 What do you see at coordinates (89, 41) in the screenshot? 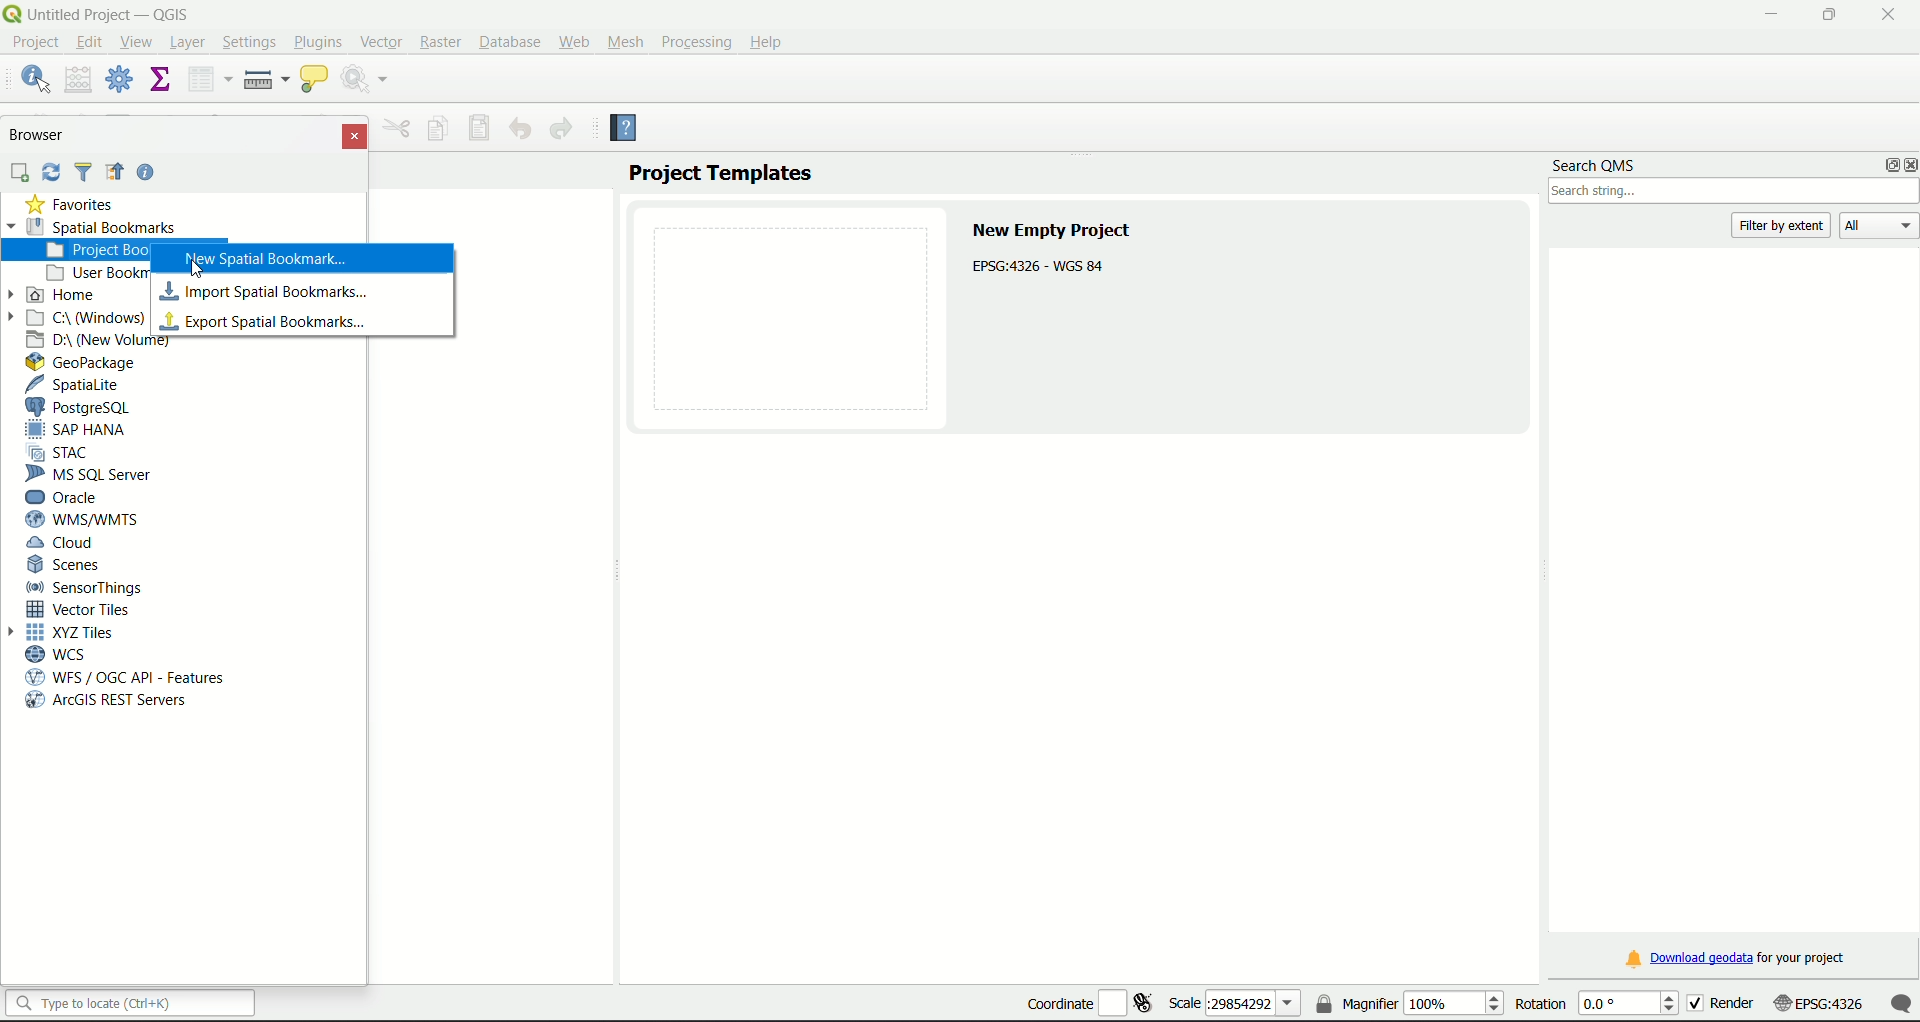
I see `edit` at bounding box center [89, 41].